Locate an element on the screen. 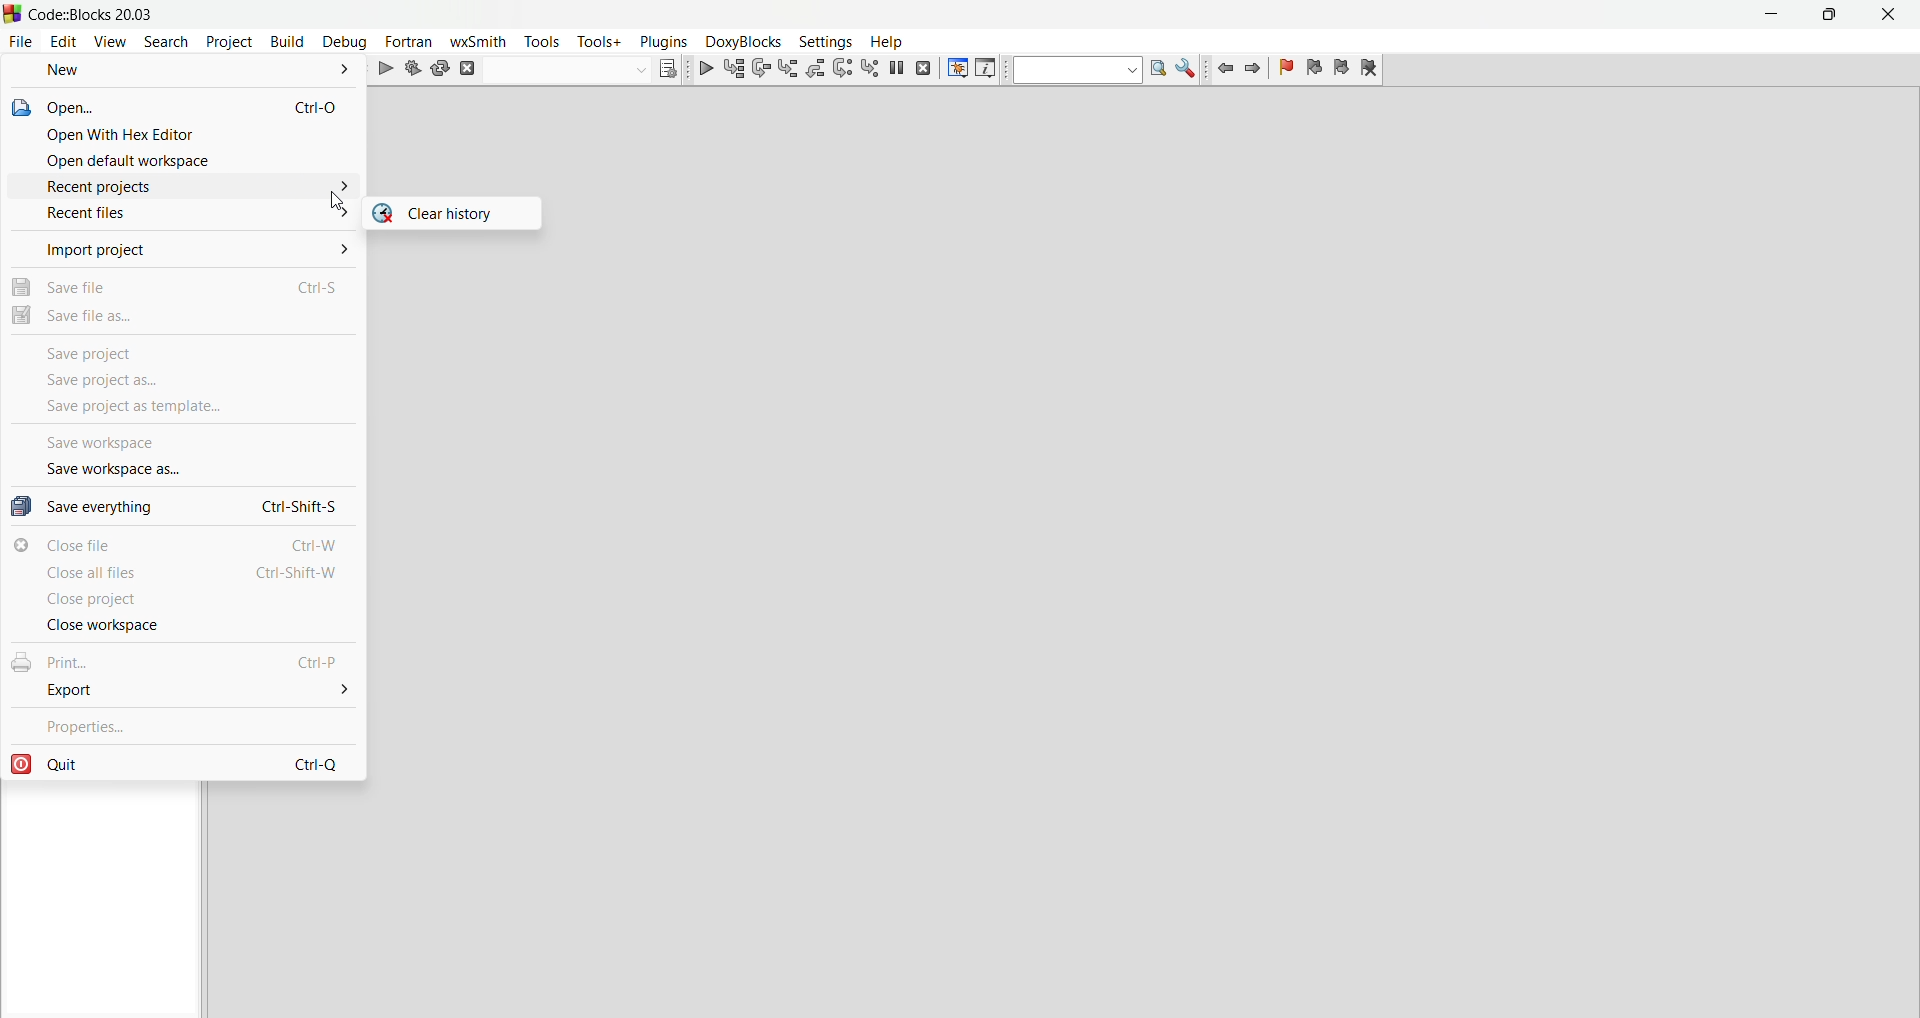  fortran is located at coordinates (411, 41).